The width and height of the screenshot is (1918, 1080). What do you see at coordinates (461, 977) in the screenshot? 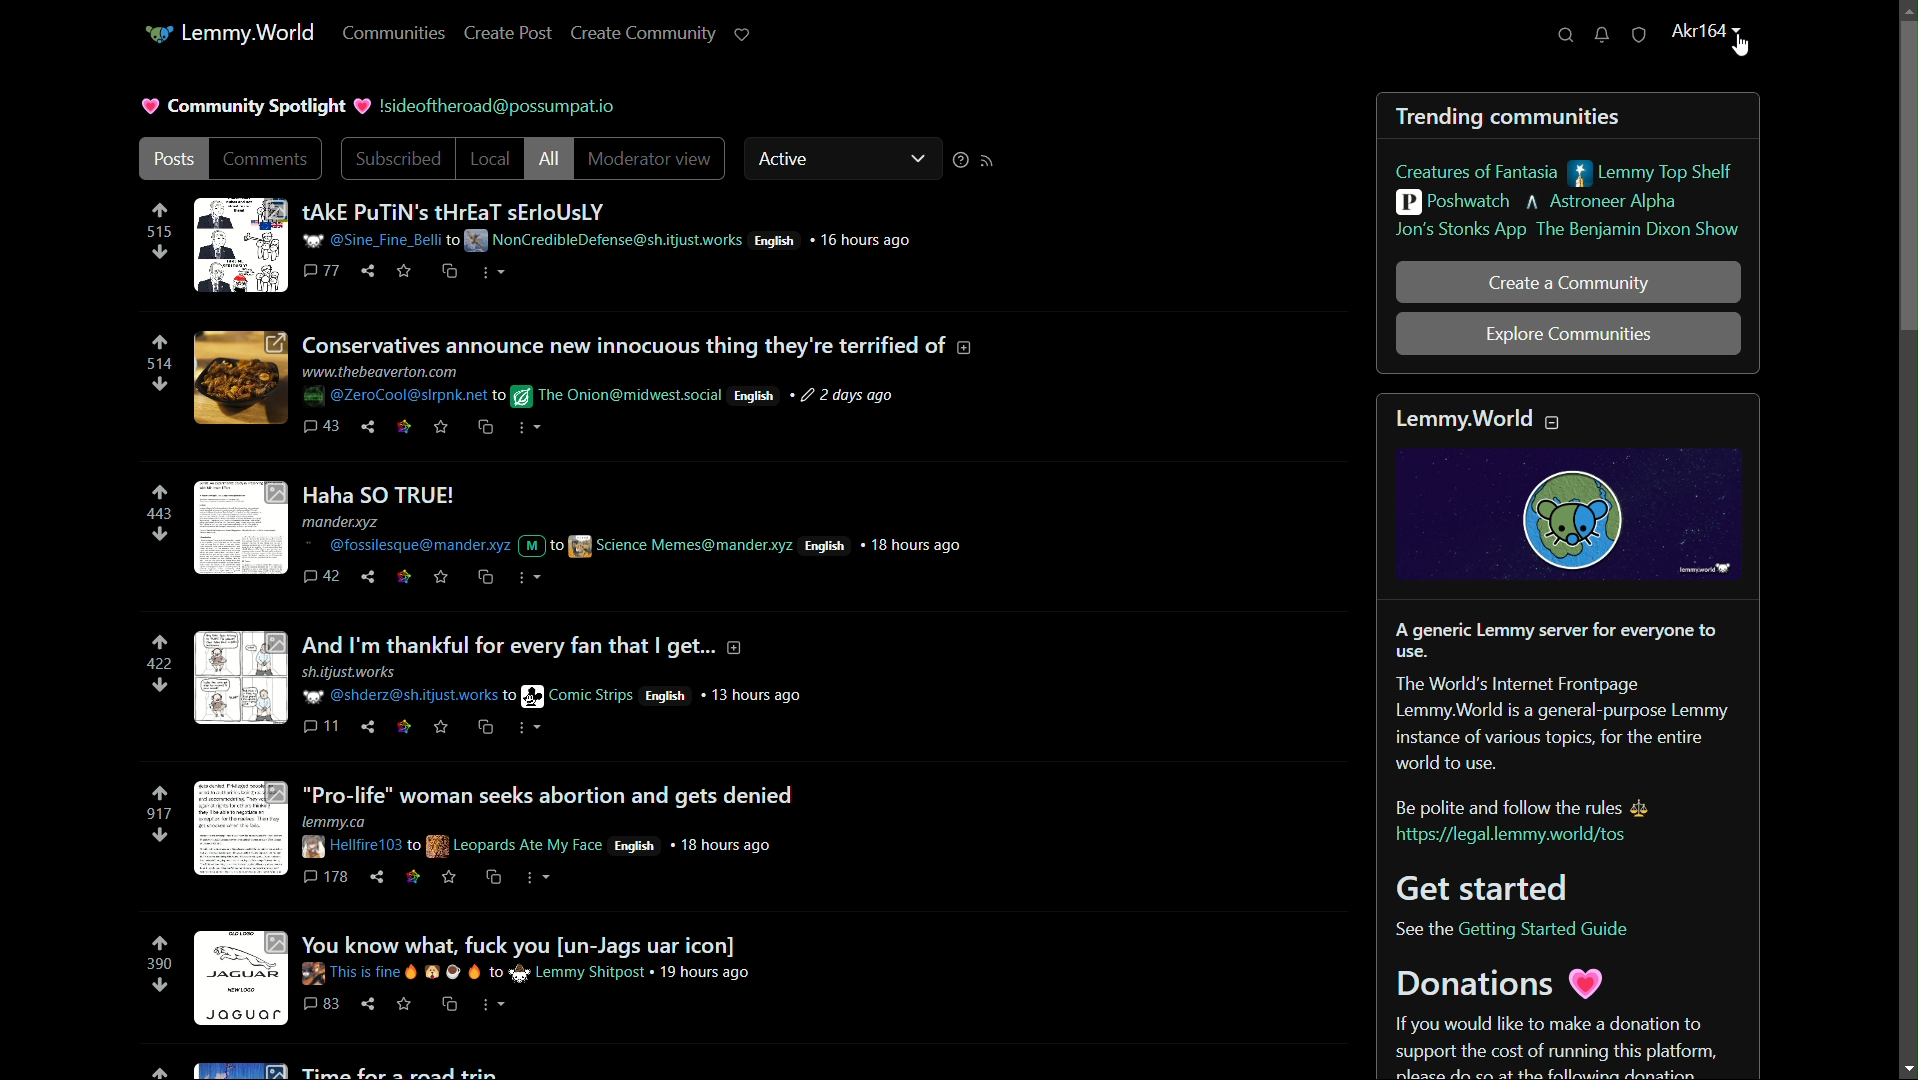
I see `` at bounding box center [461, 977].